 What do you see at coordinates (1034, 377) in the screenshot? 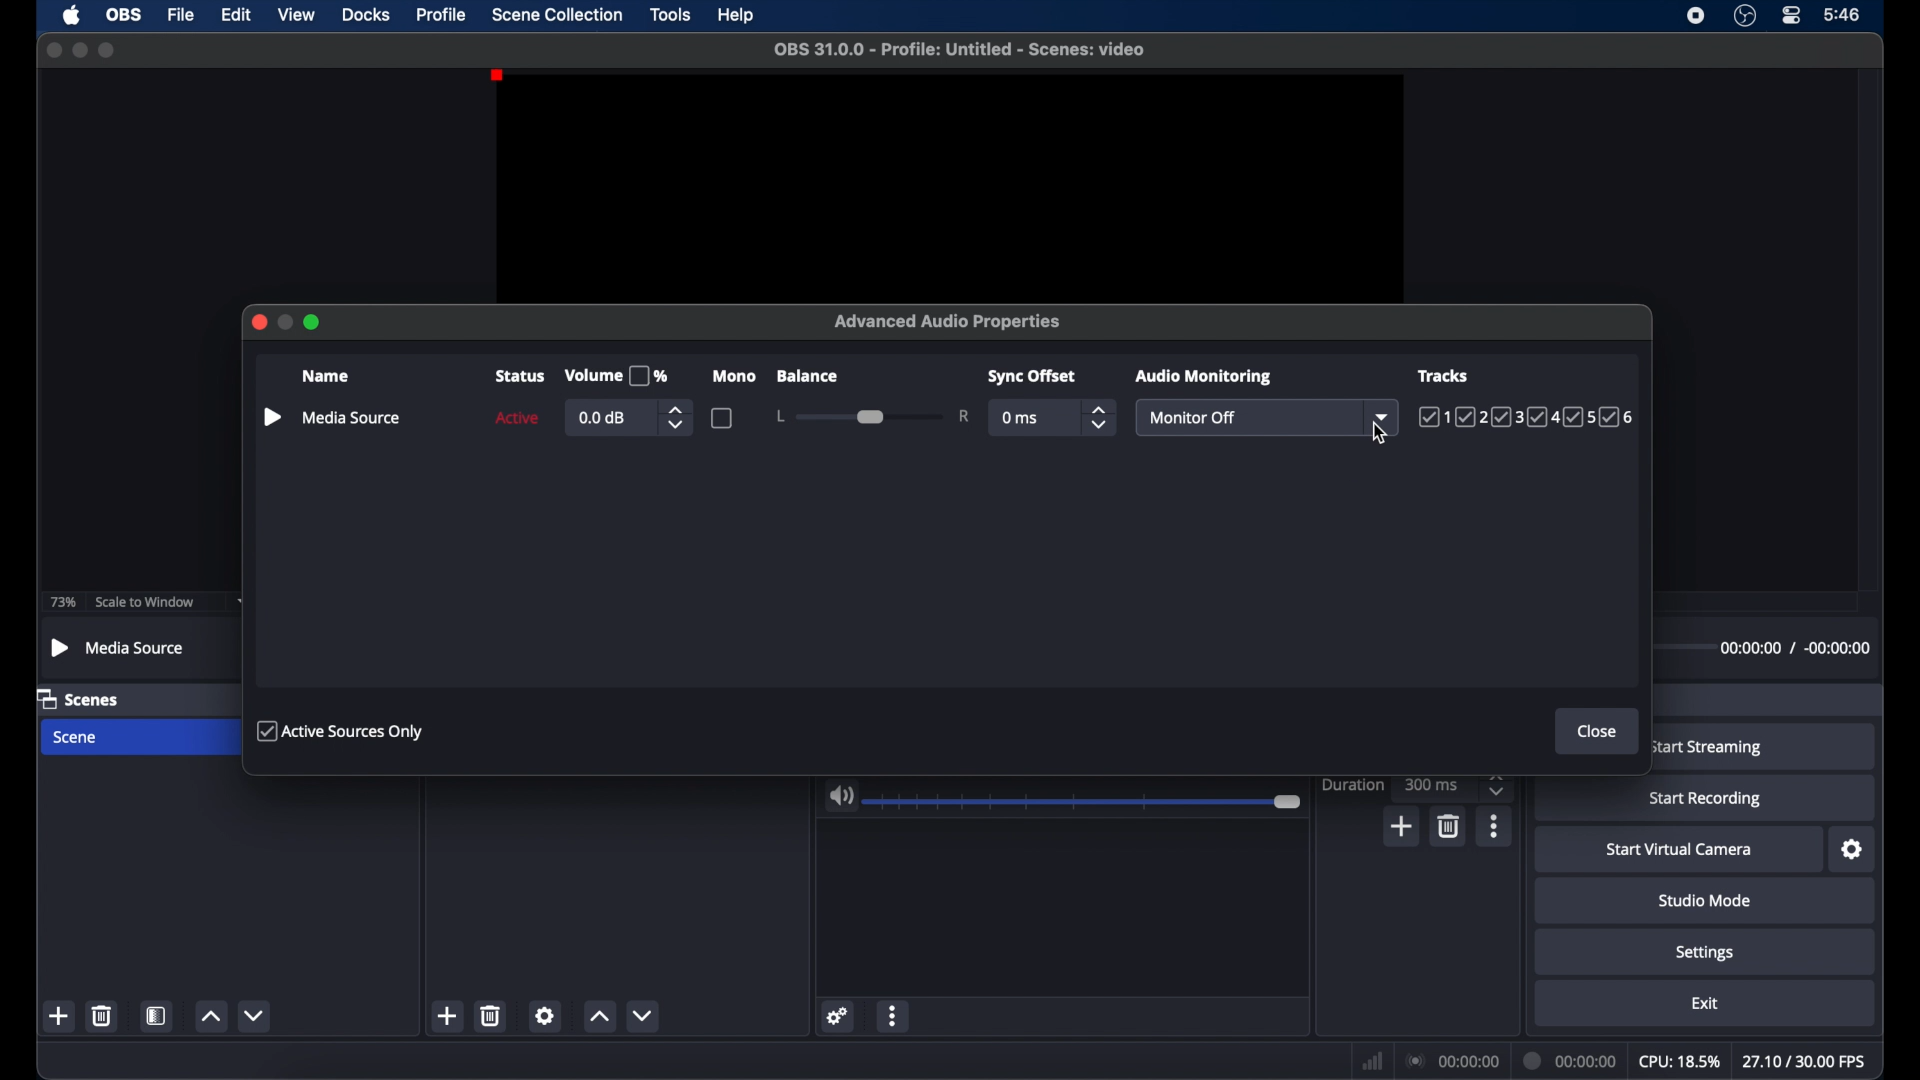
I see `sync offset` at bounding box center [1034, 377].